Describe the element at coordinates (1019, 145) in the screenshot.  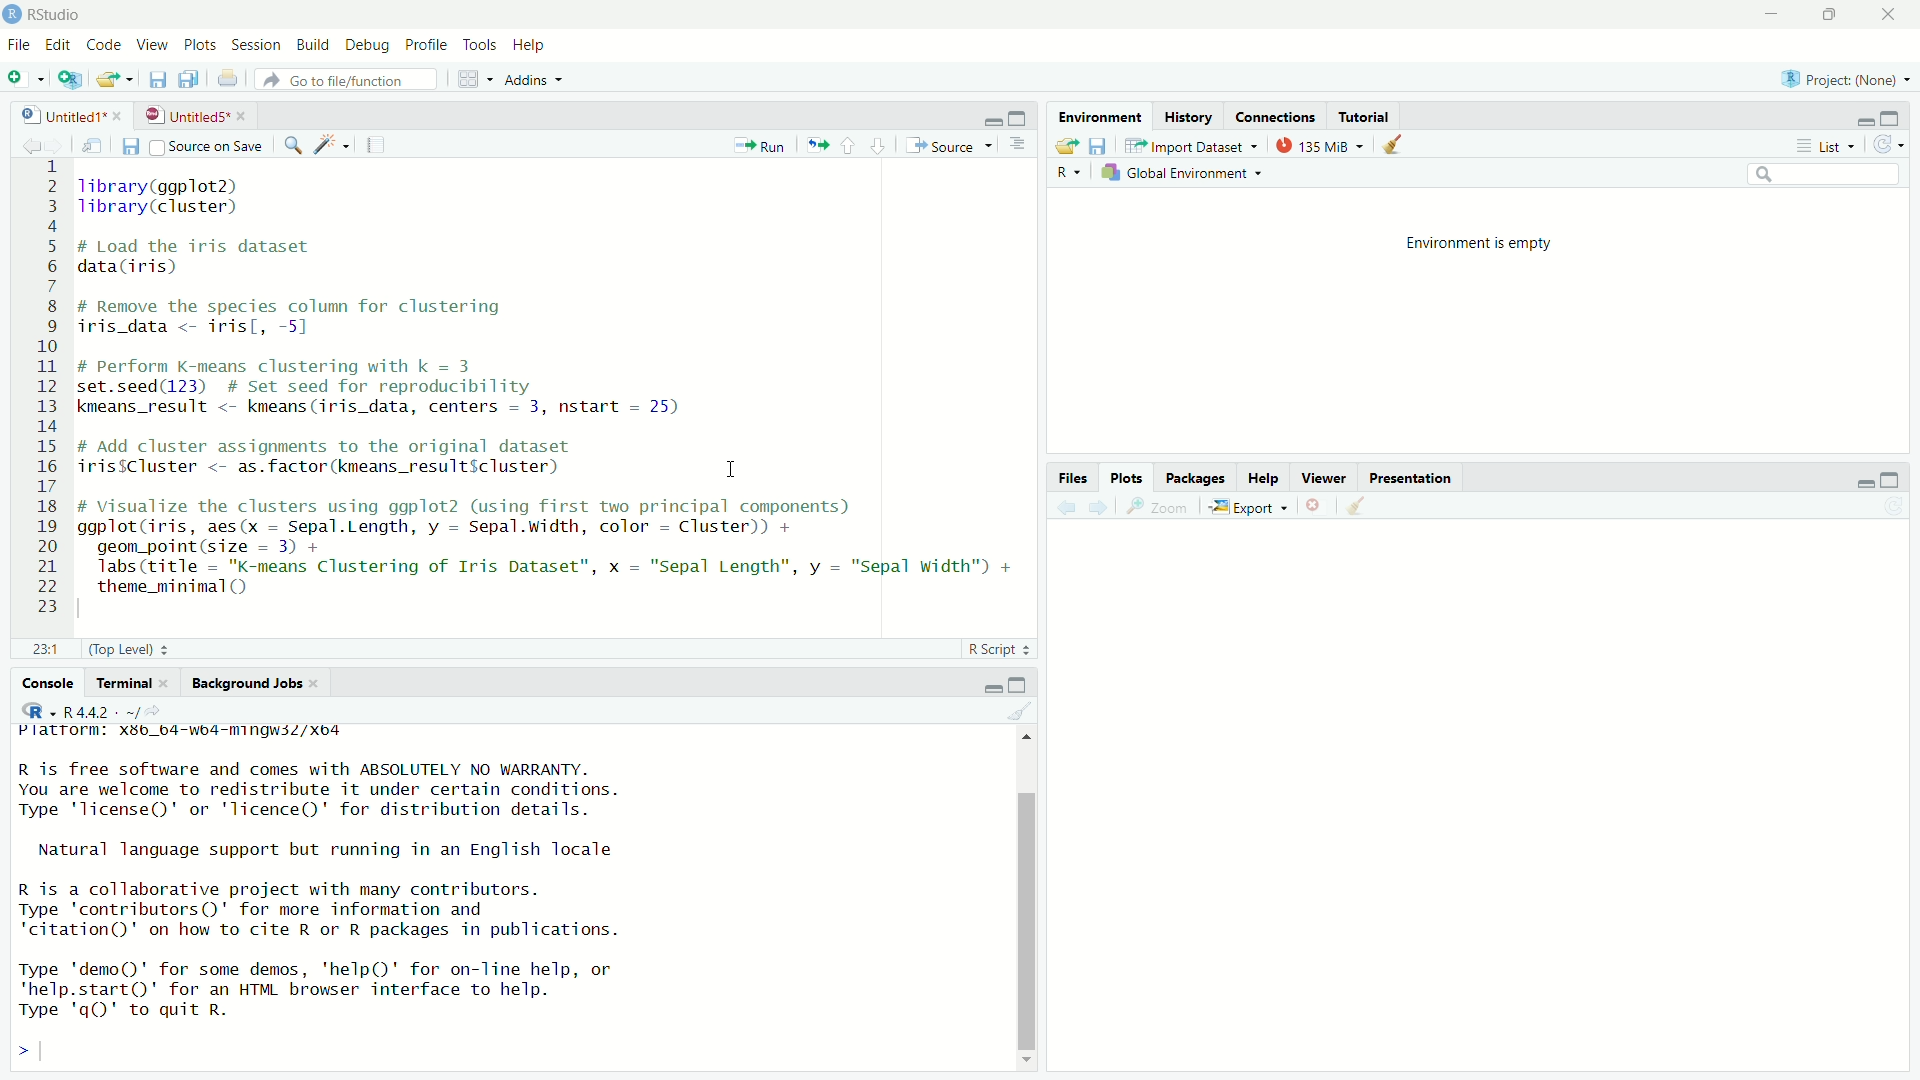
I see `hide document outline` at that location.